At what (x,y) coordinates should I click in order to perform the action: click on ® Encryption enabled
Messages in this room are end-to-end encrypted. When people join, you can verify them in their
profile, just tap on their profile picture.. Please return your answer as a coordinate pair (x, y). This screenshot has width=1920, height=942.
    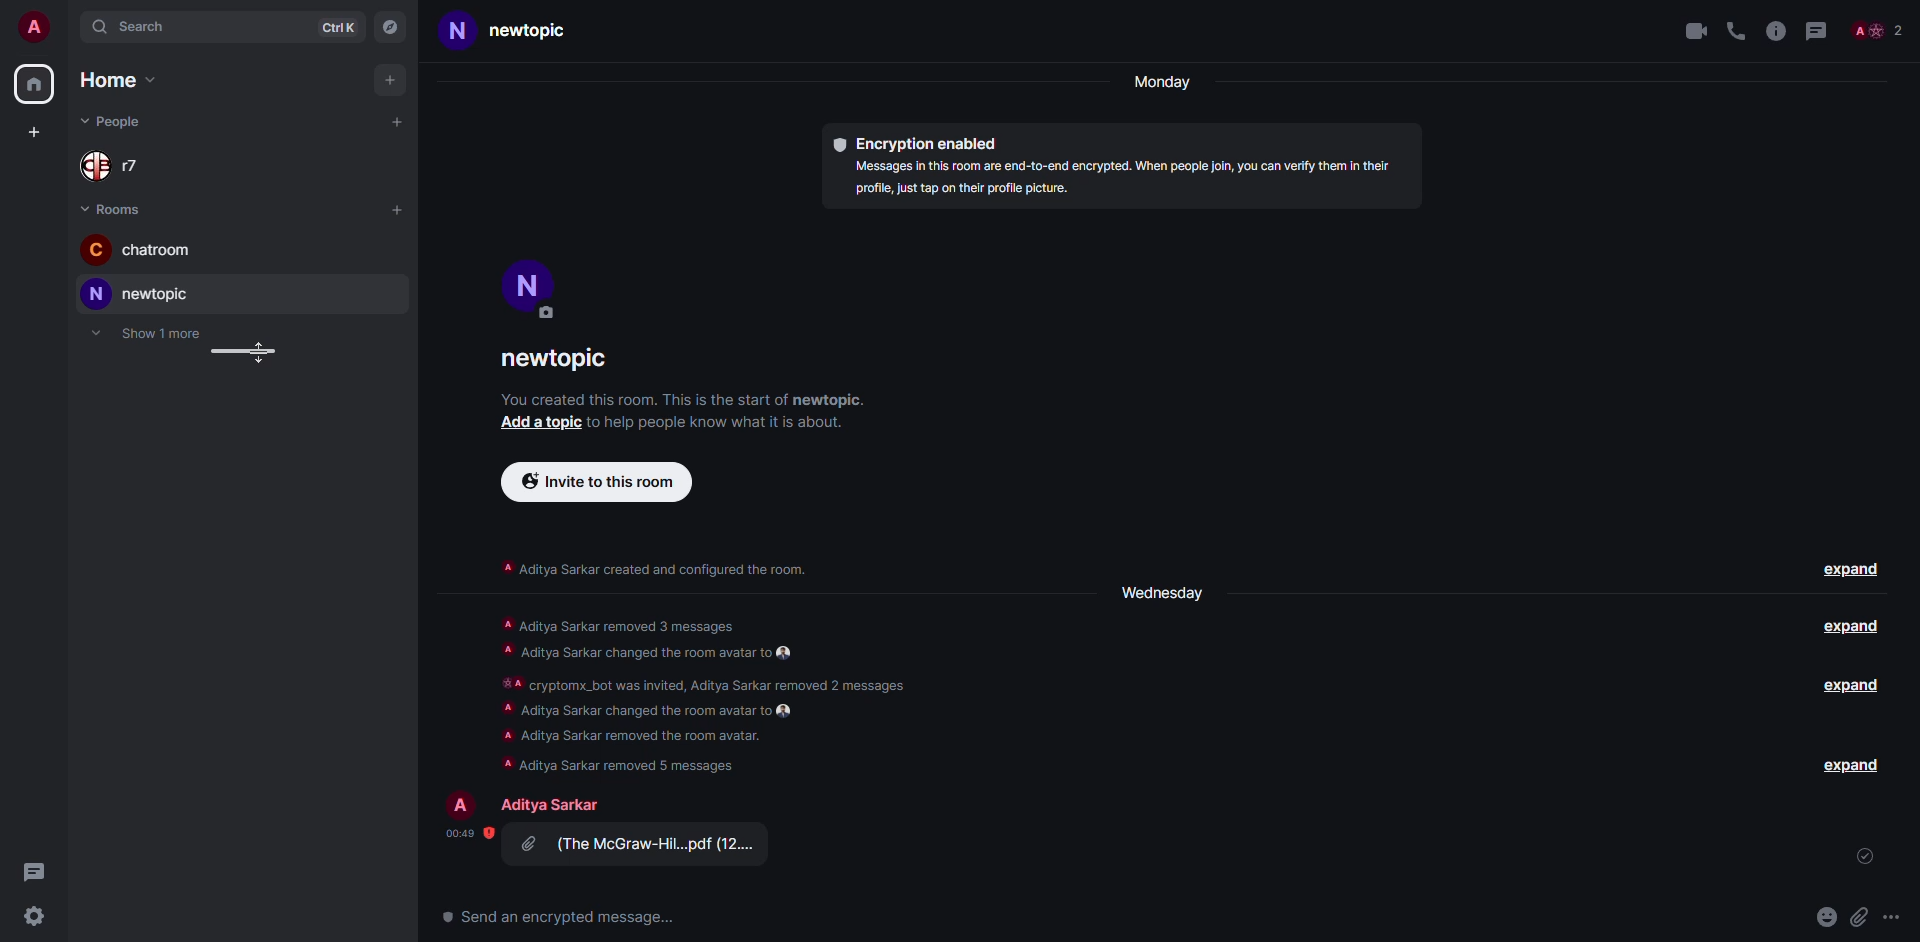
    Looking at the image, I should click on (1116, 169).